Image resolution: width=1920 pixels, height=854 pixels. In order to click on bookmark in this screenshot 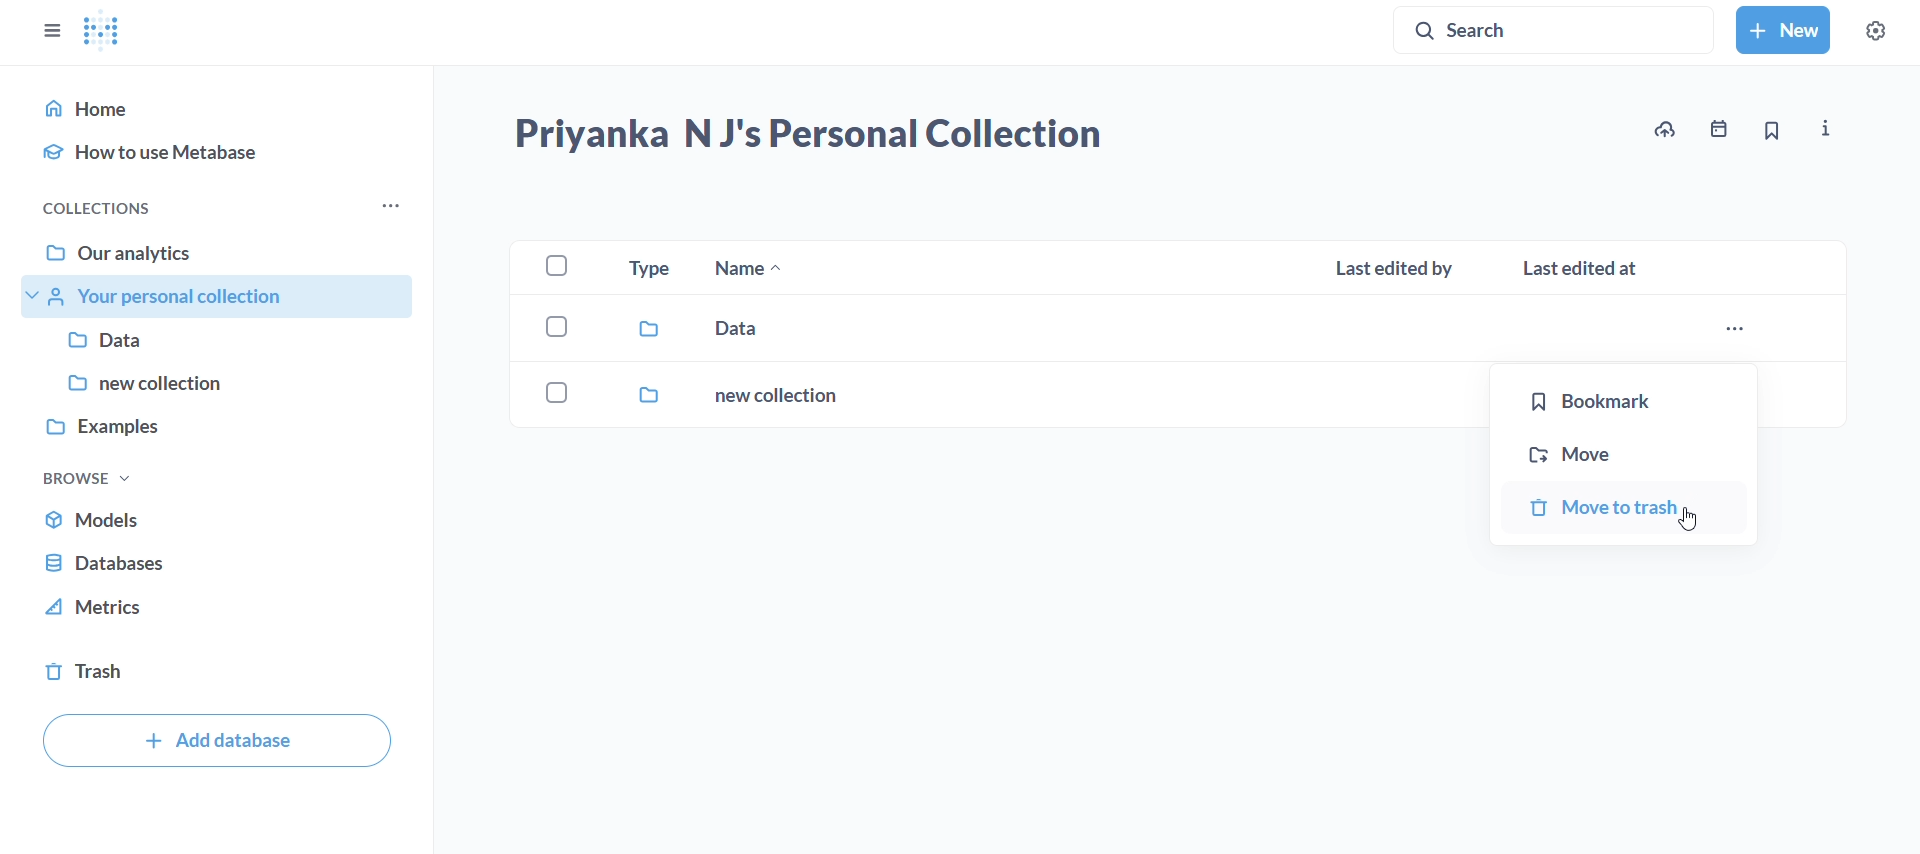, I will do `click(1776, 131)`.